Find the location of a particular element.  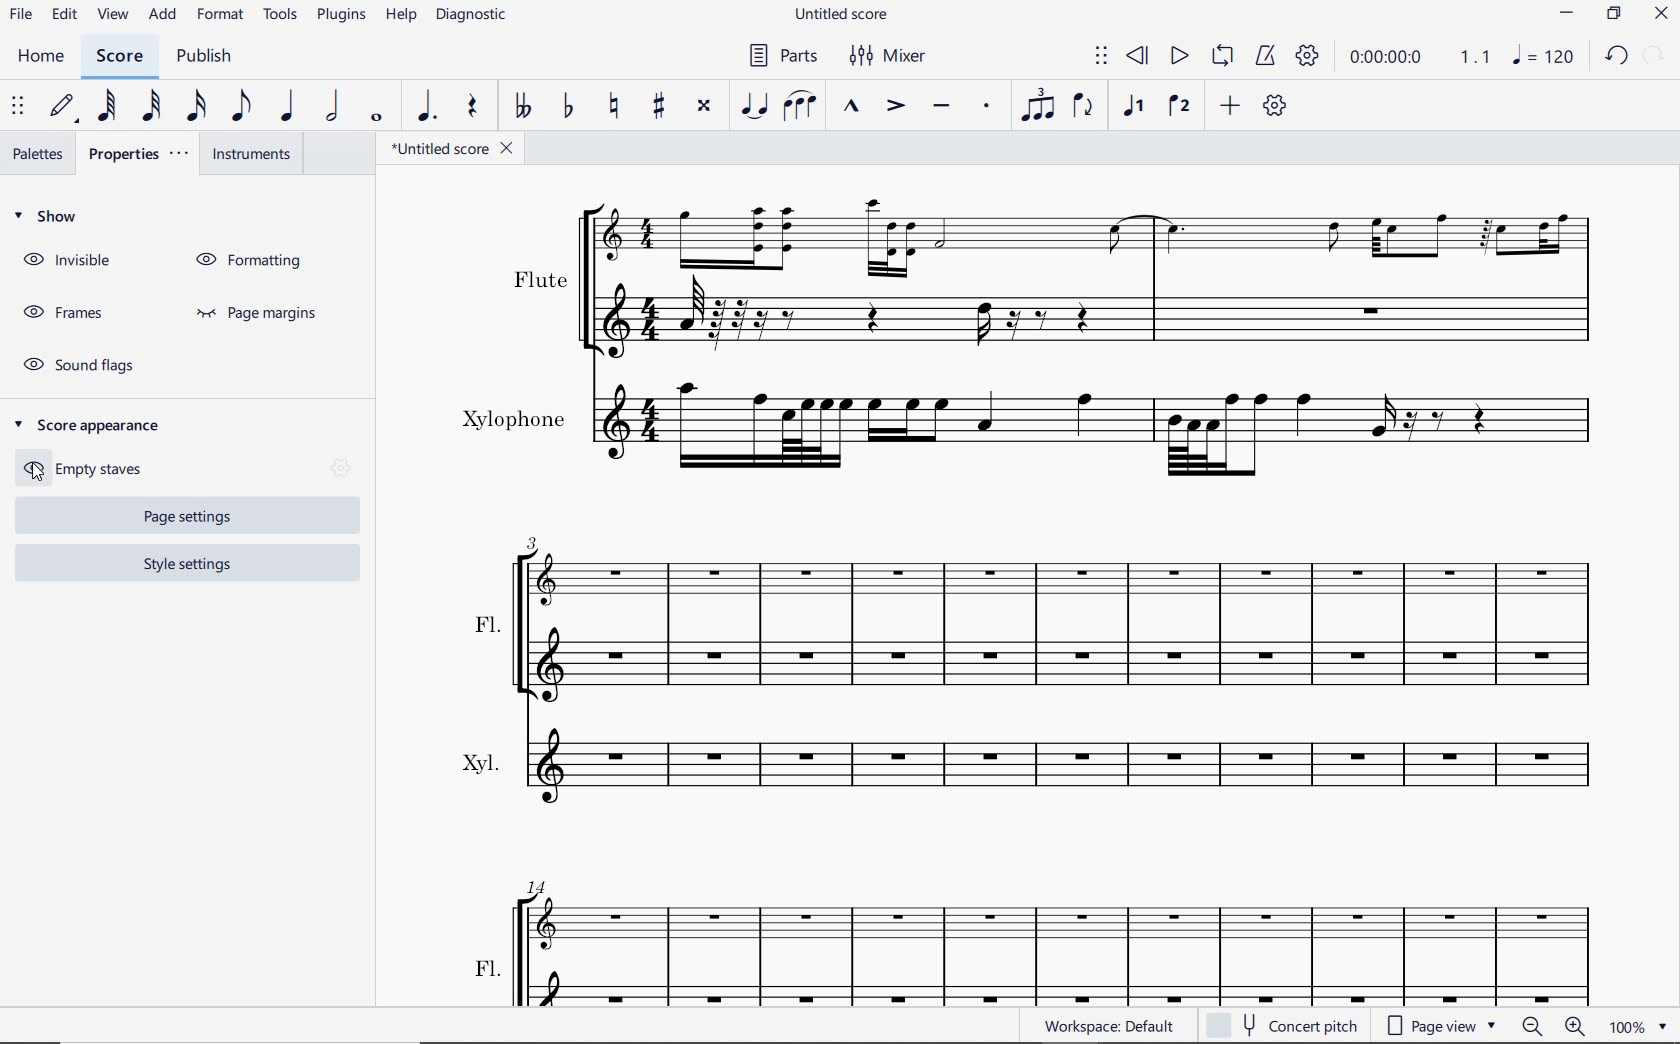

SELECT TO MOVE is located at coordinates (1102, 56).